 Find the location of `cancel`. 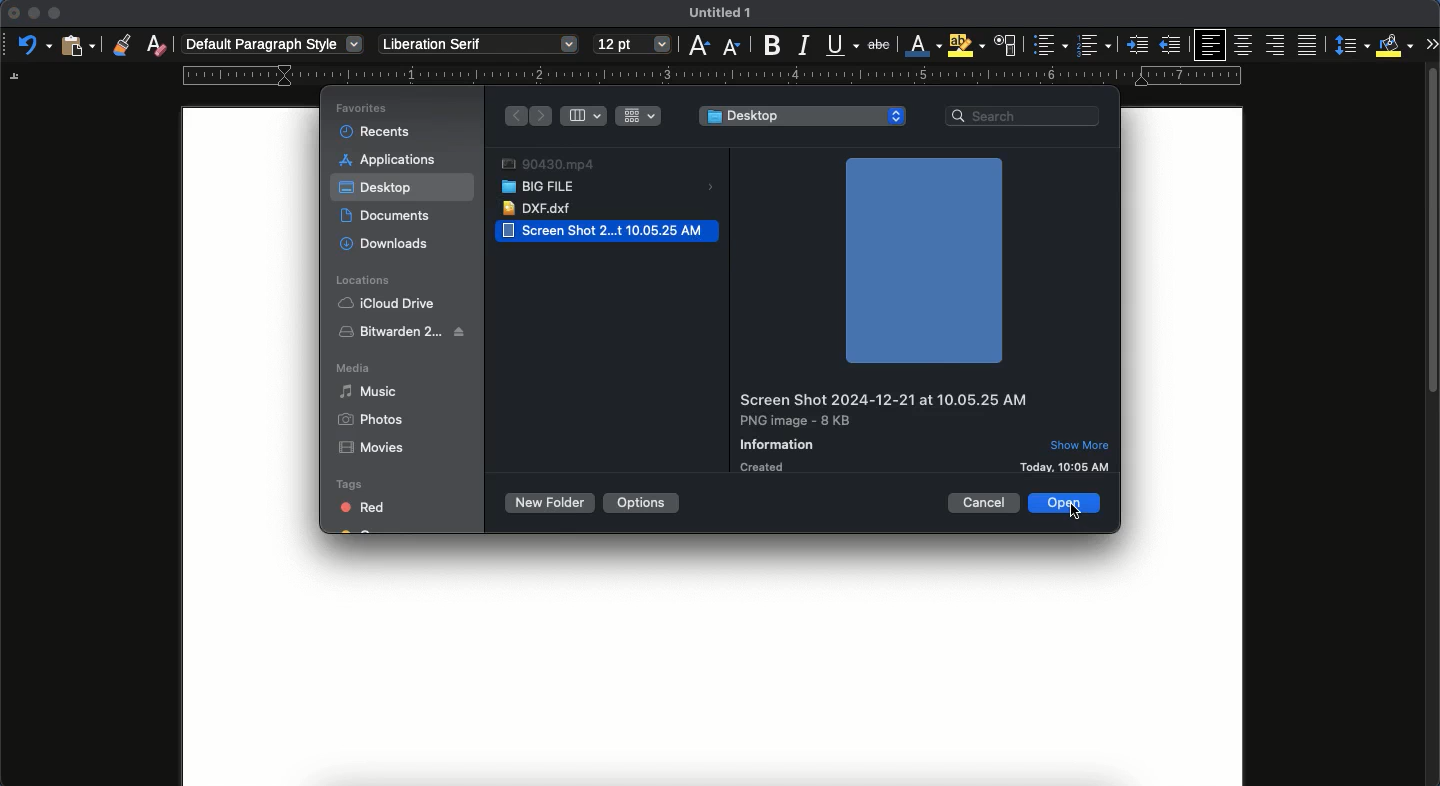

cancel is located at coordinates (985, 501).